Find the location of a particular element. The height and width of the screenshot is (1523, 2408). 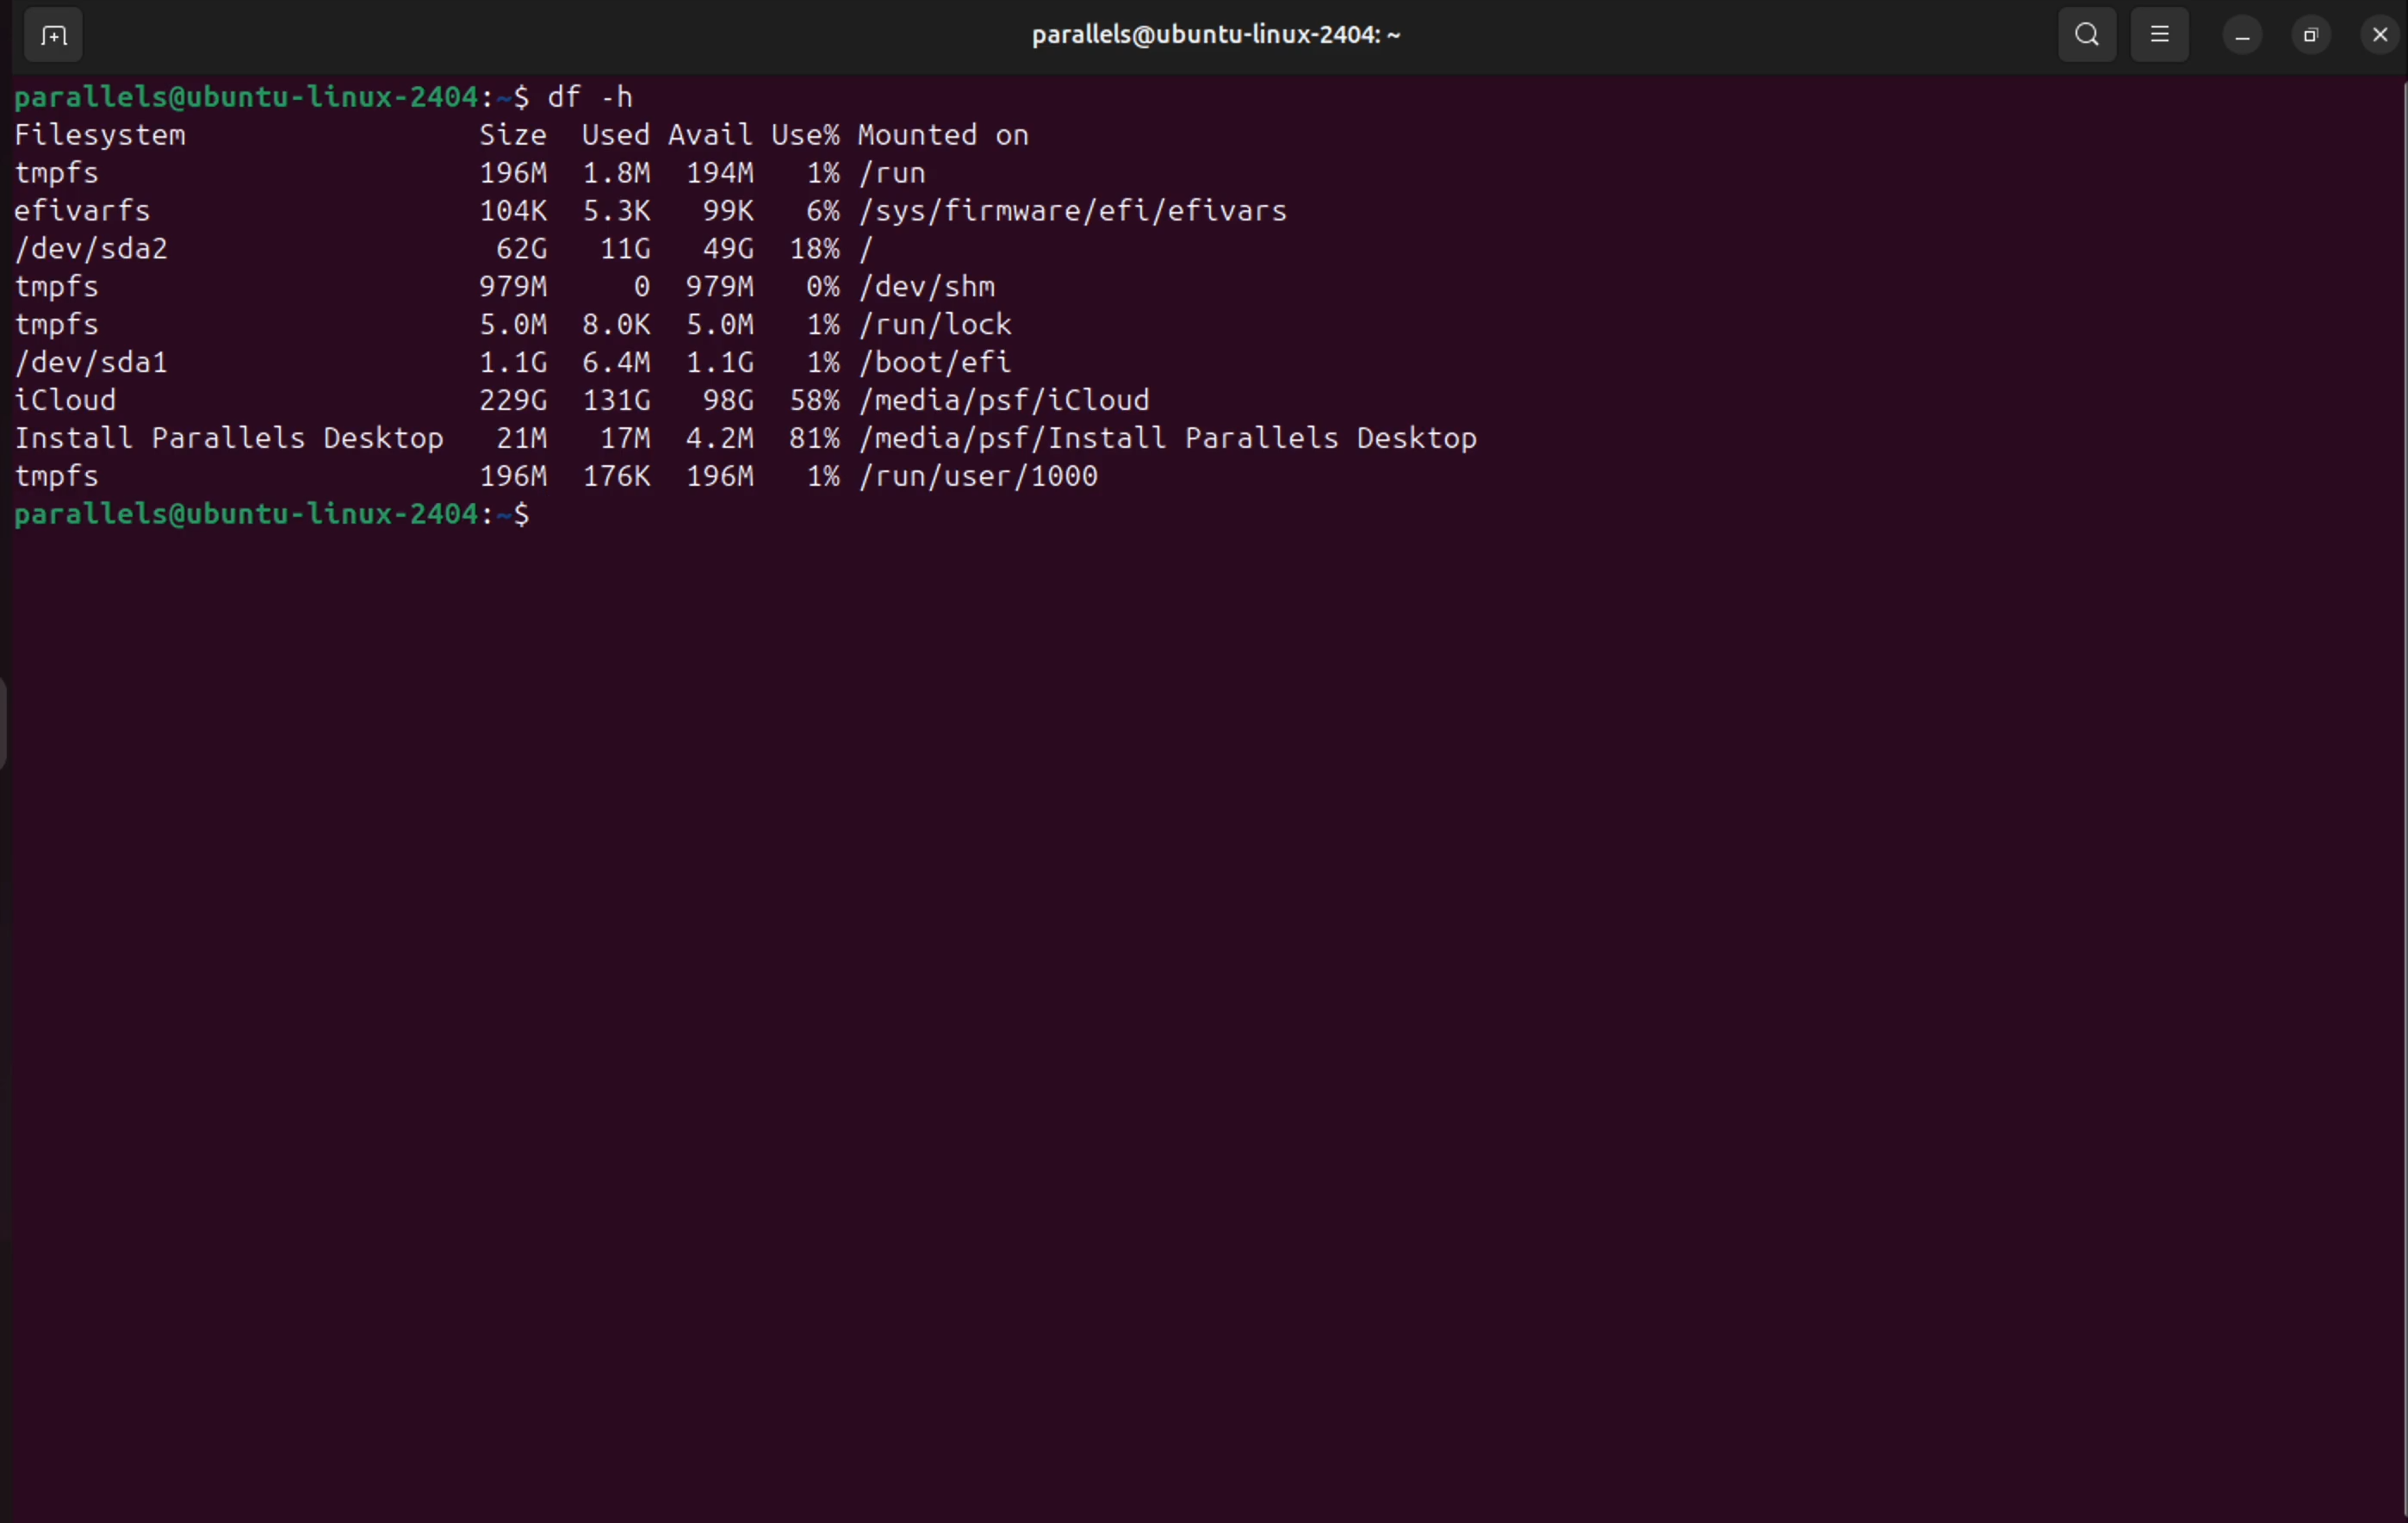

resize is located at coordinates (2315, 37).